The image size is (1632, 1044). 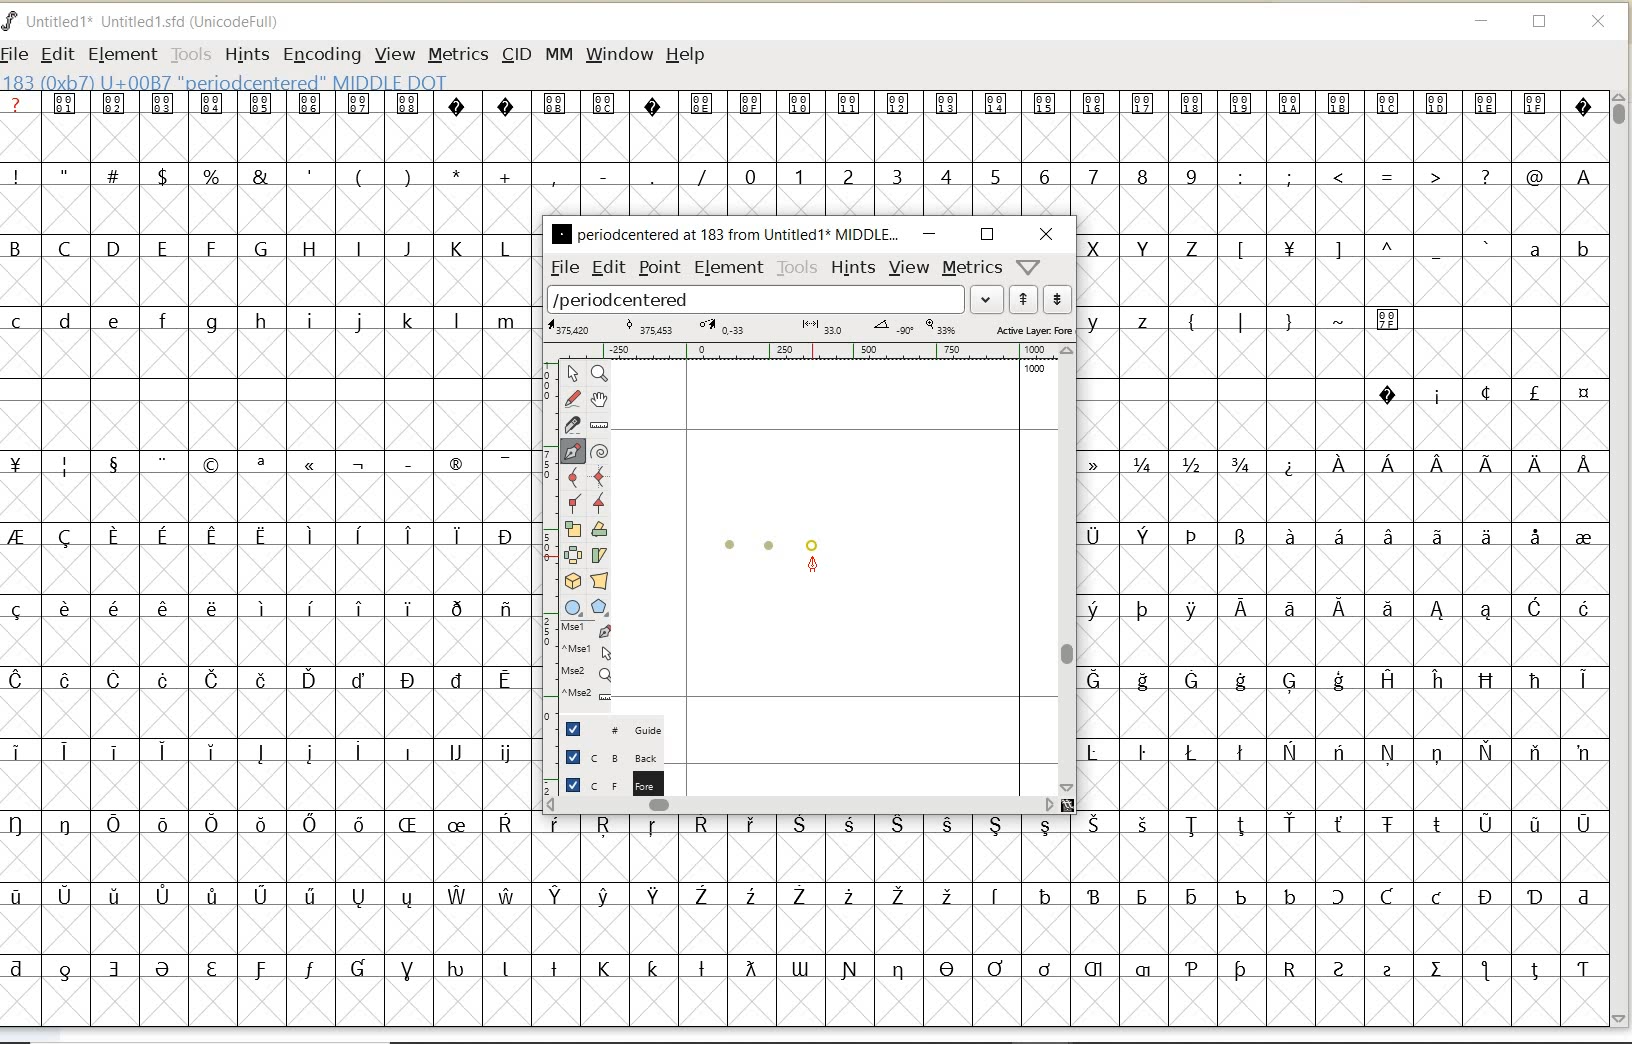 What do you see at coordinates (562, 268) in the screenshot?
I see `file` at bounding box center [562, 268].